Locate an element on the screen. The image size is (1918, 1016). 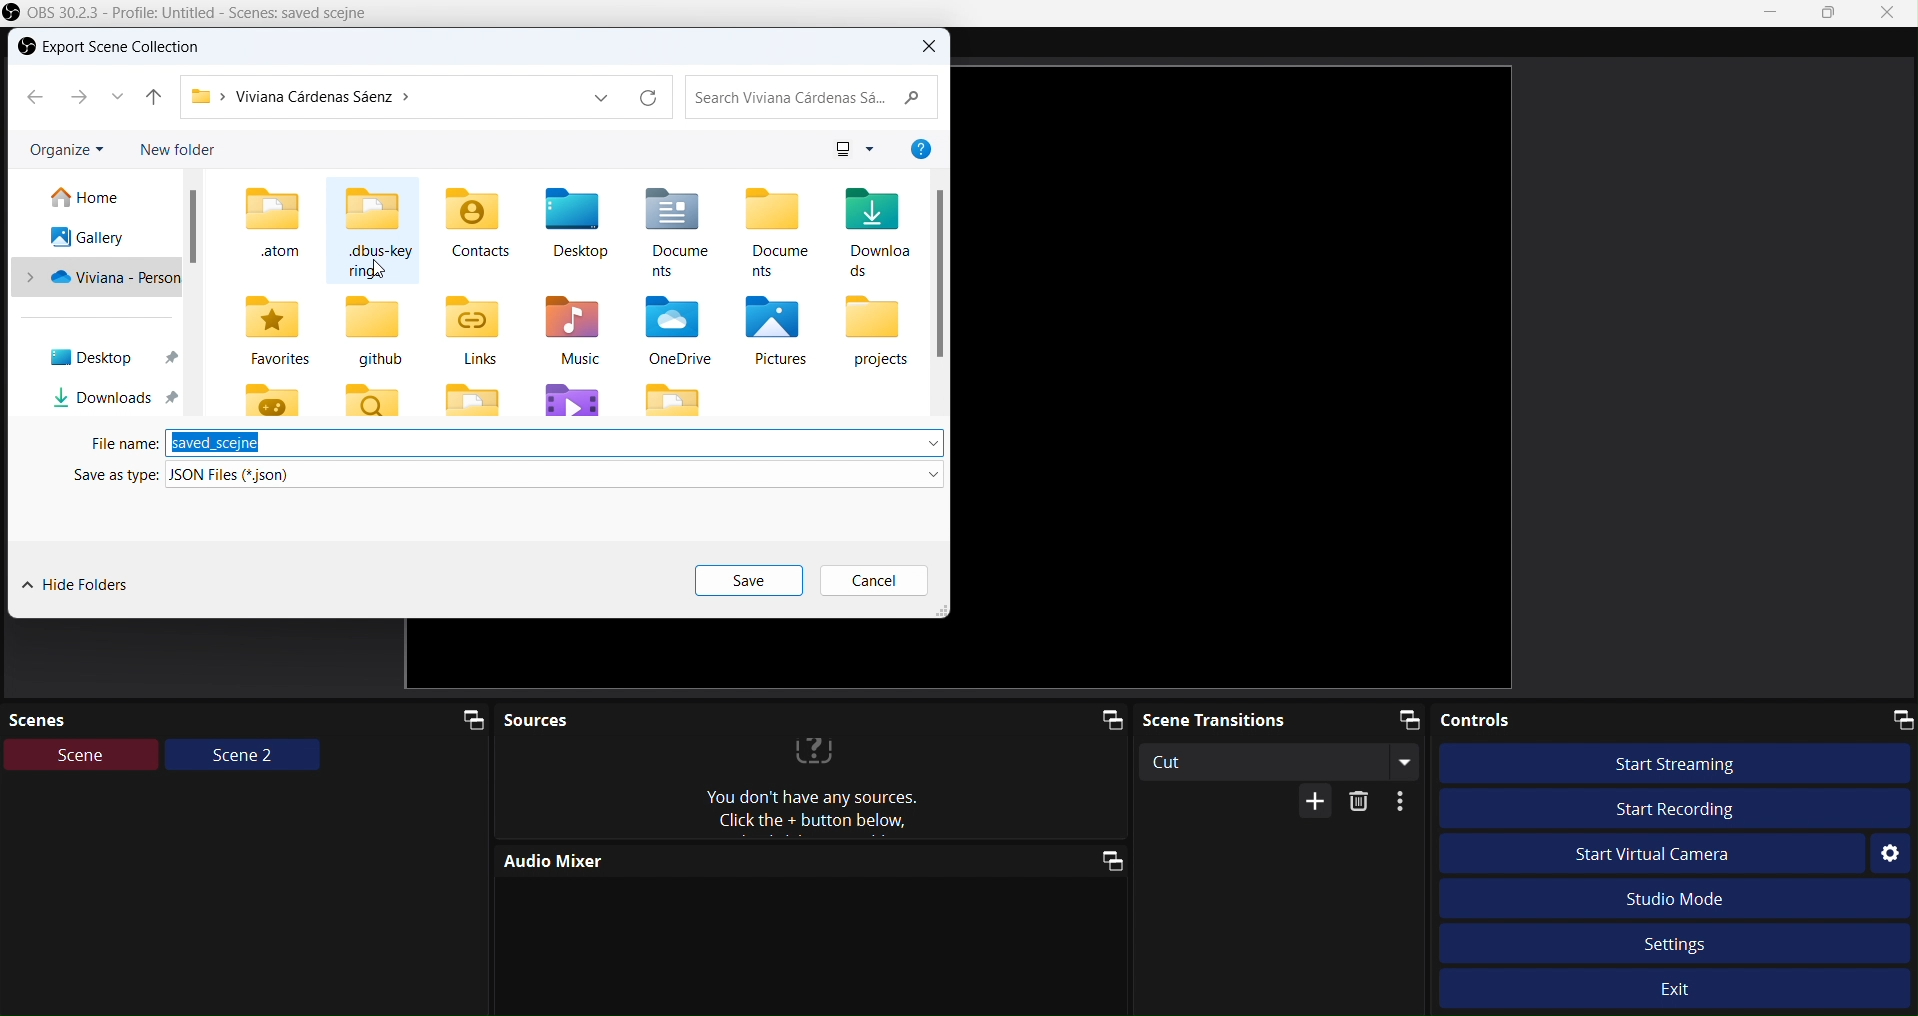
Studio Mode is located at coordinates (1678, 900).